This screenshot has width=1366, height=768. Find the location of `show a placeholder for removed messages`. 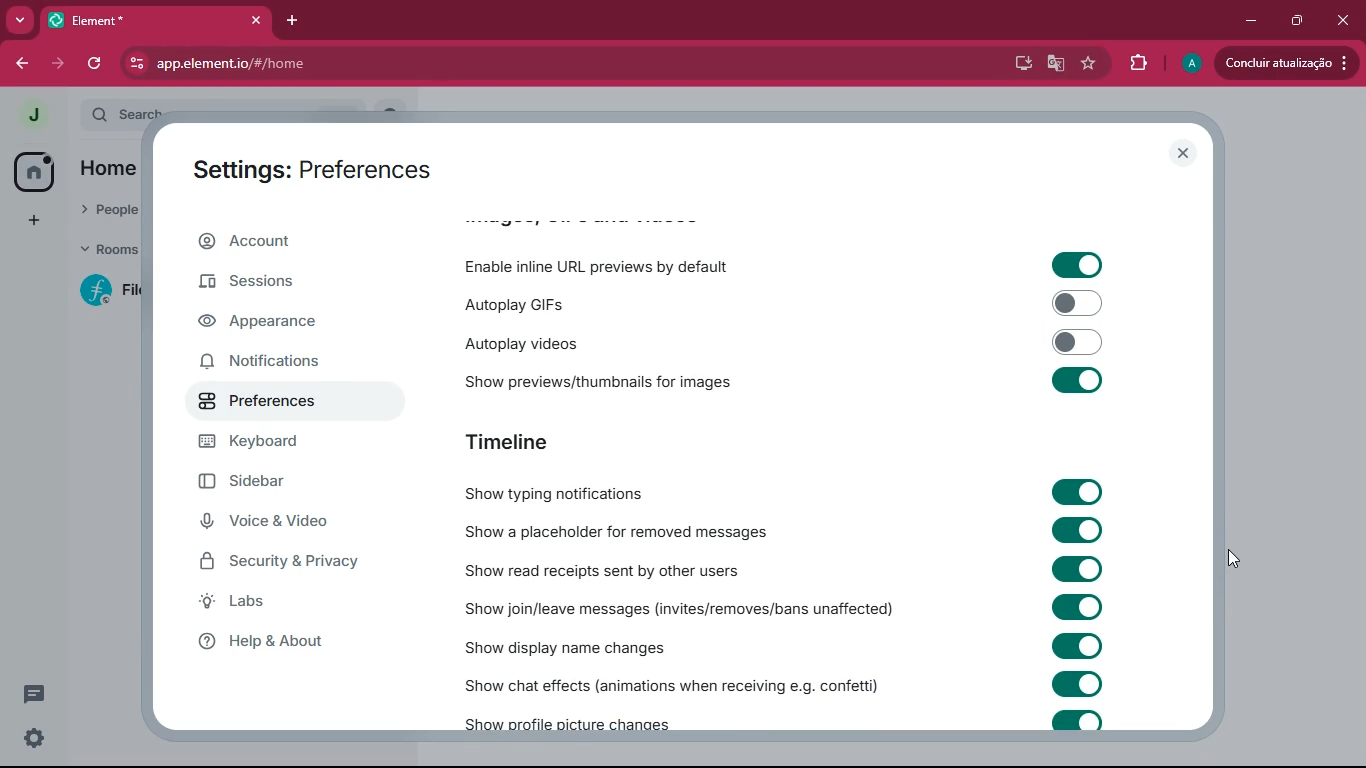

show a placeholder for removed messages is located at coordinates (616, 533).